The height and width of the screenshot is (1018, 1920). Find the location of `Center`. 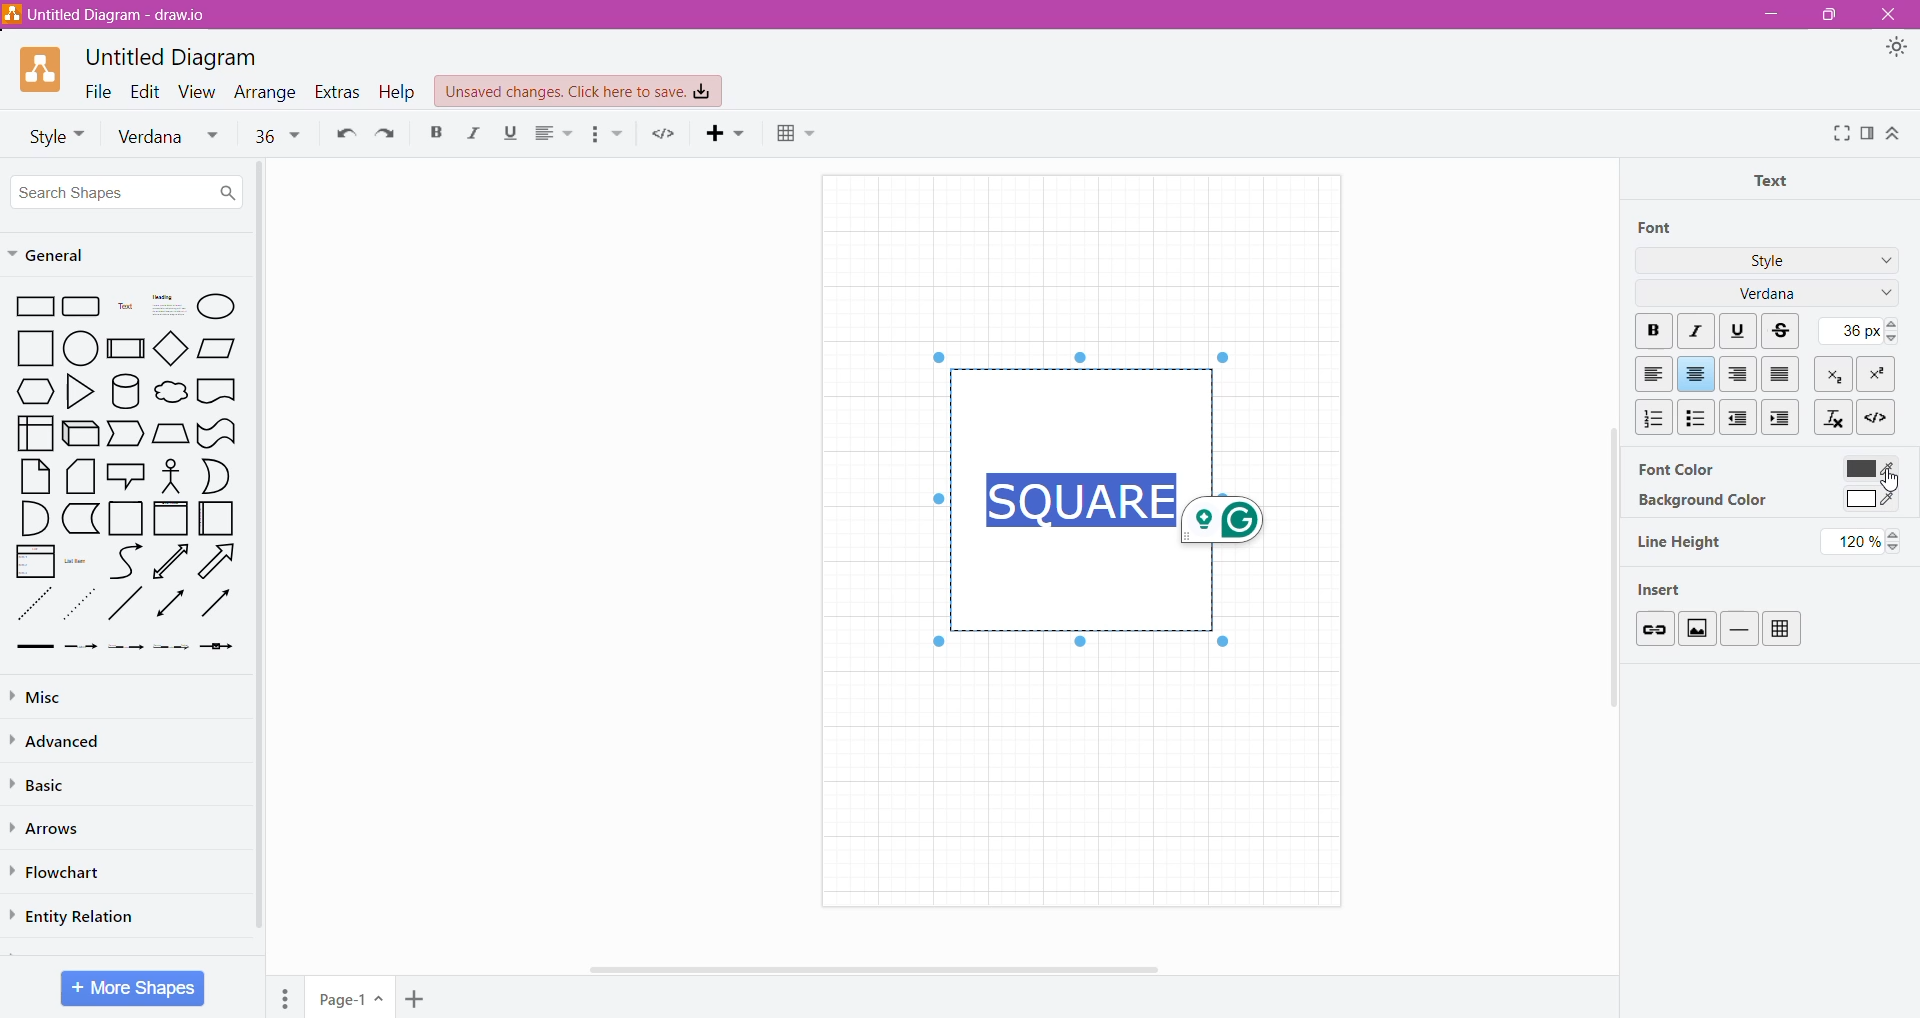

Center is located at coordinates (1696, 374).